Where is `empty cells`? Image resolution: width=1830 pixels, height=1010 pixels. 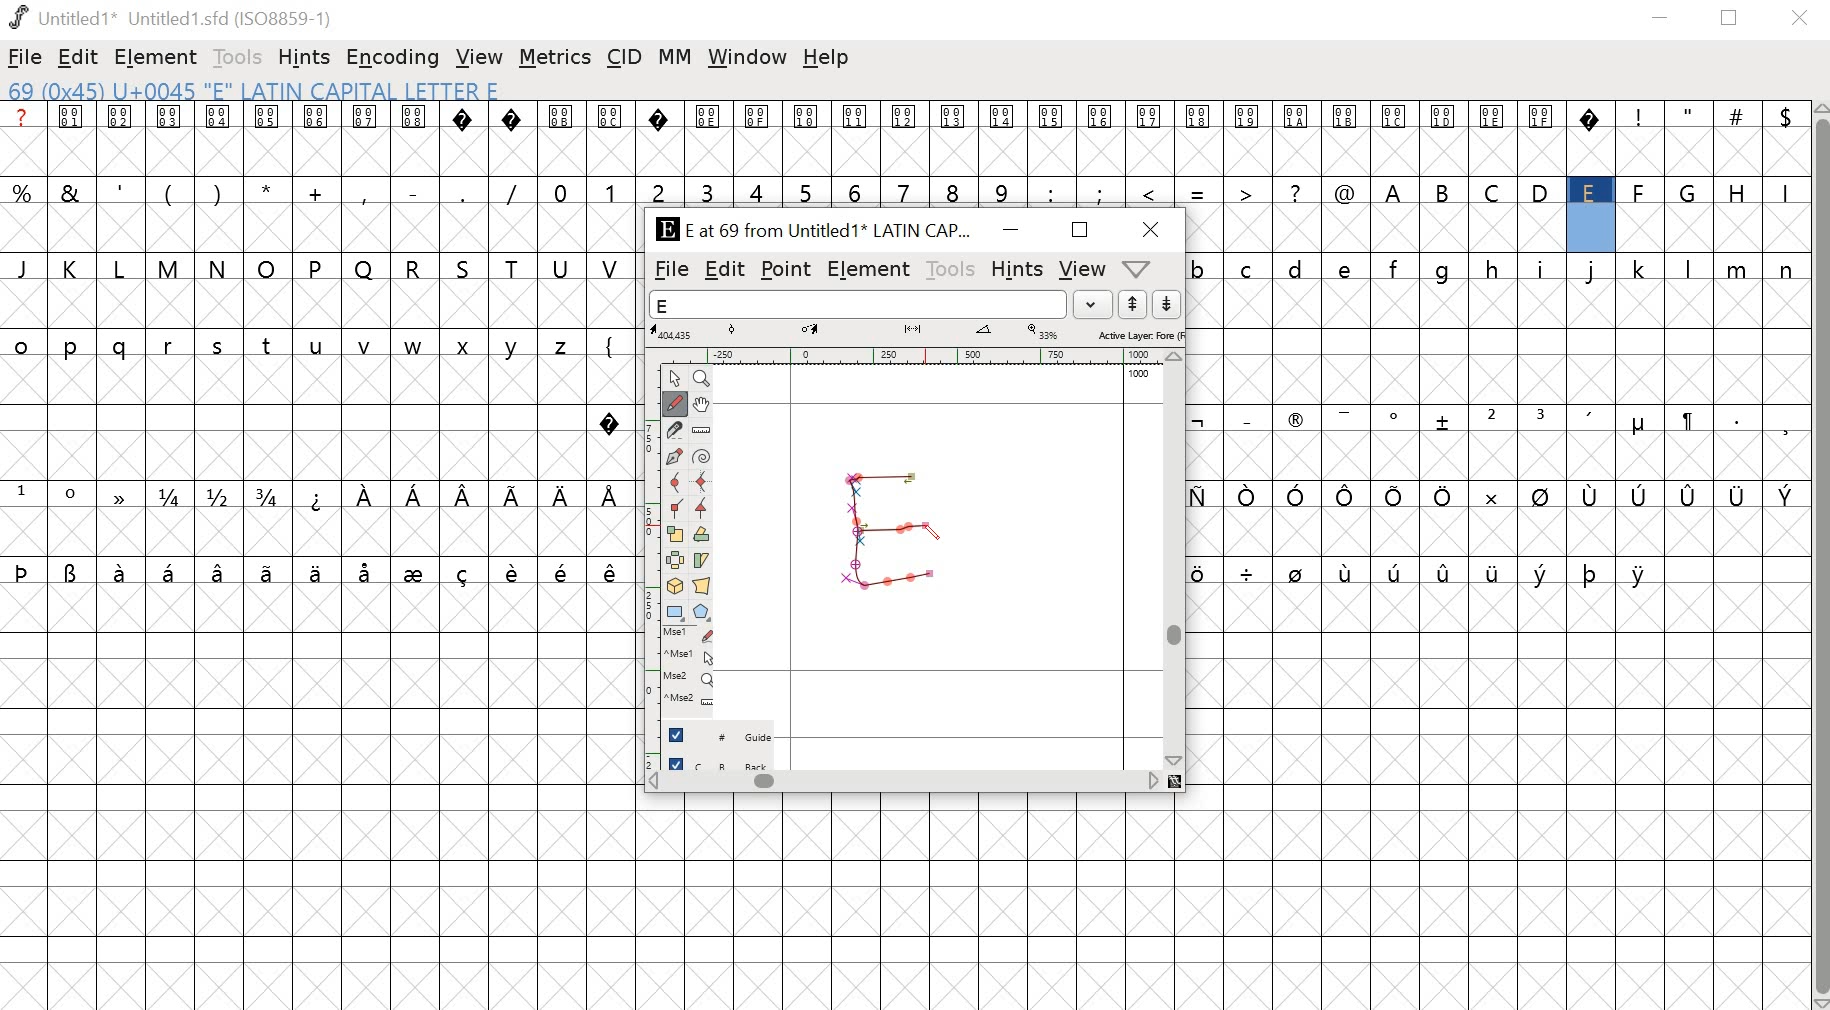
empty cells is located at coordinates (1498, 533).